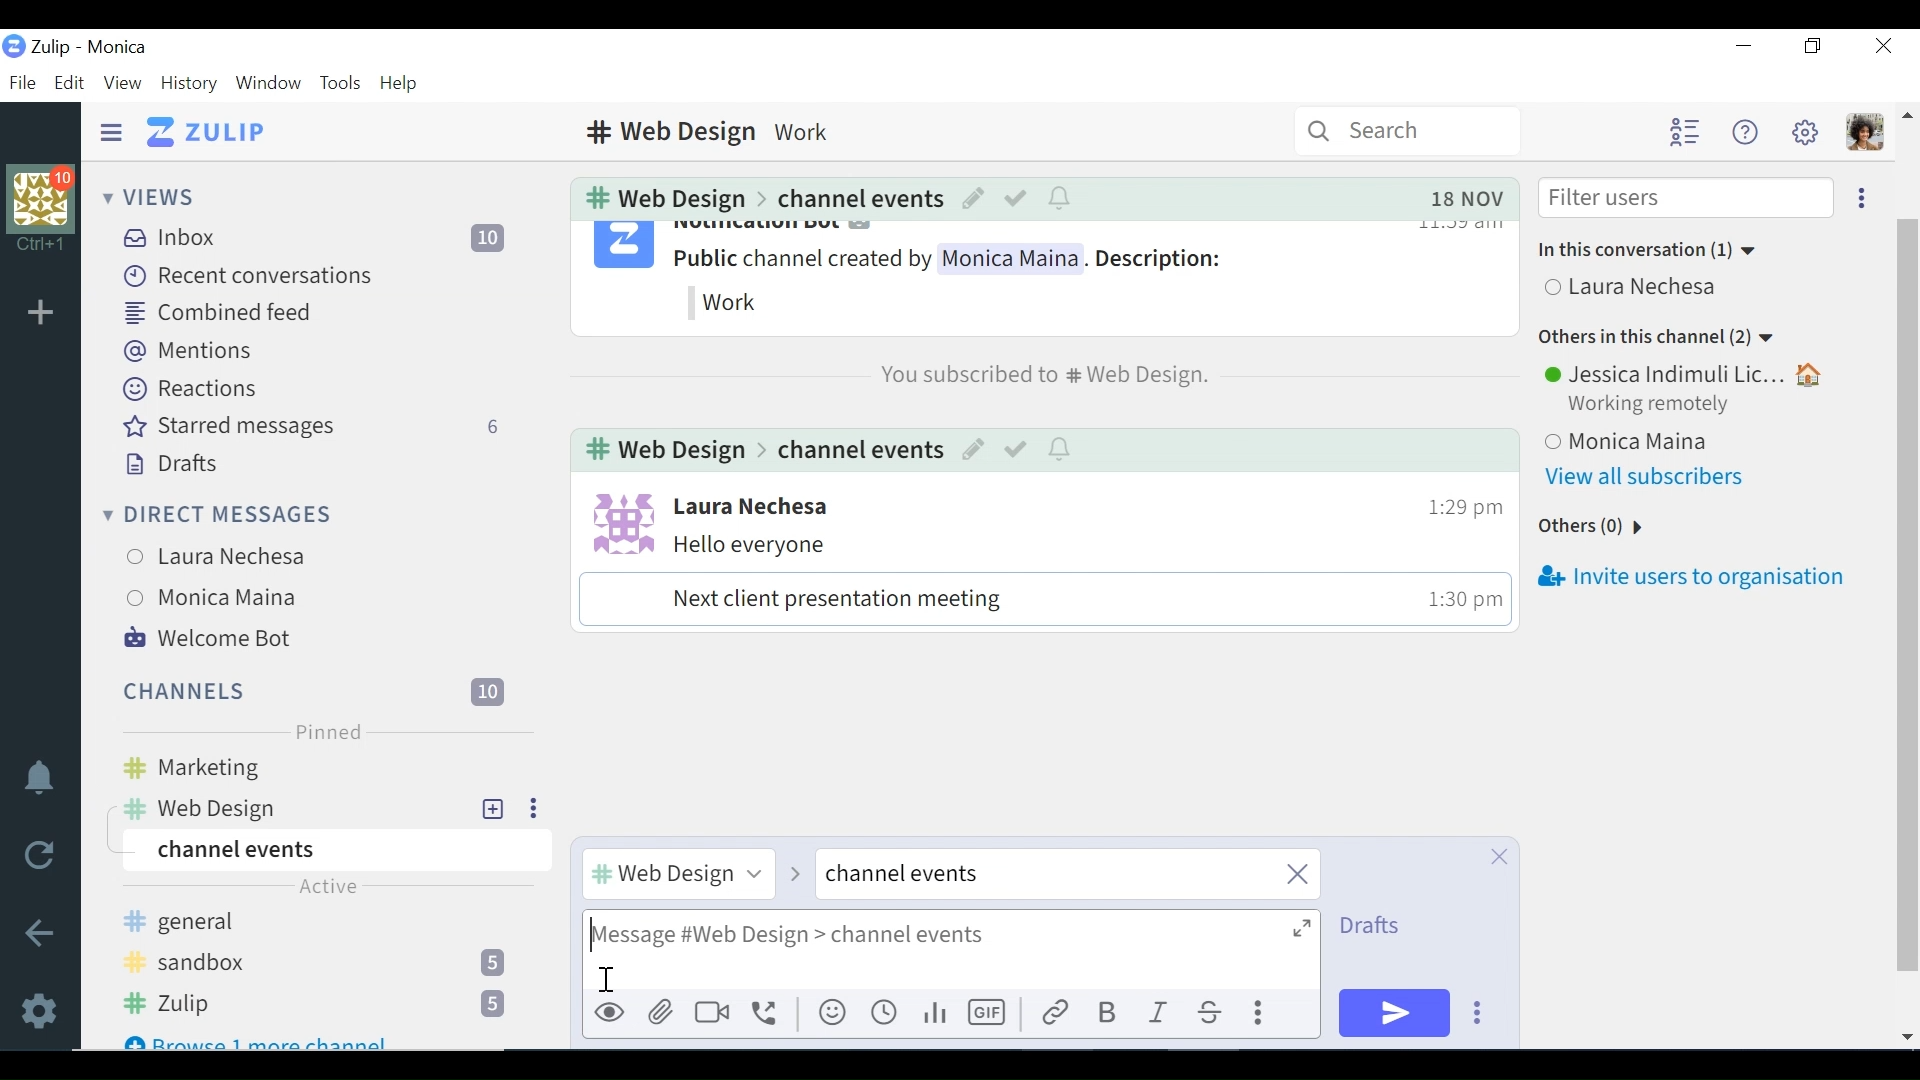 The image size is (1920, 1080). Describe the element at coordinates (1655, 405) in the screenshot. I see `Working Remotely status` at that location.